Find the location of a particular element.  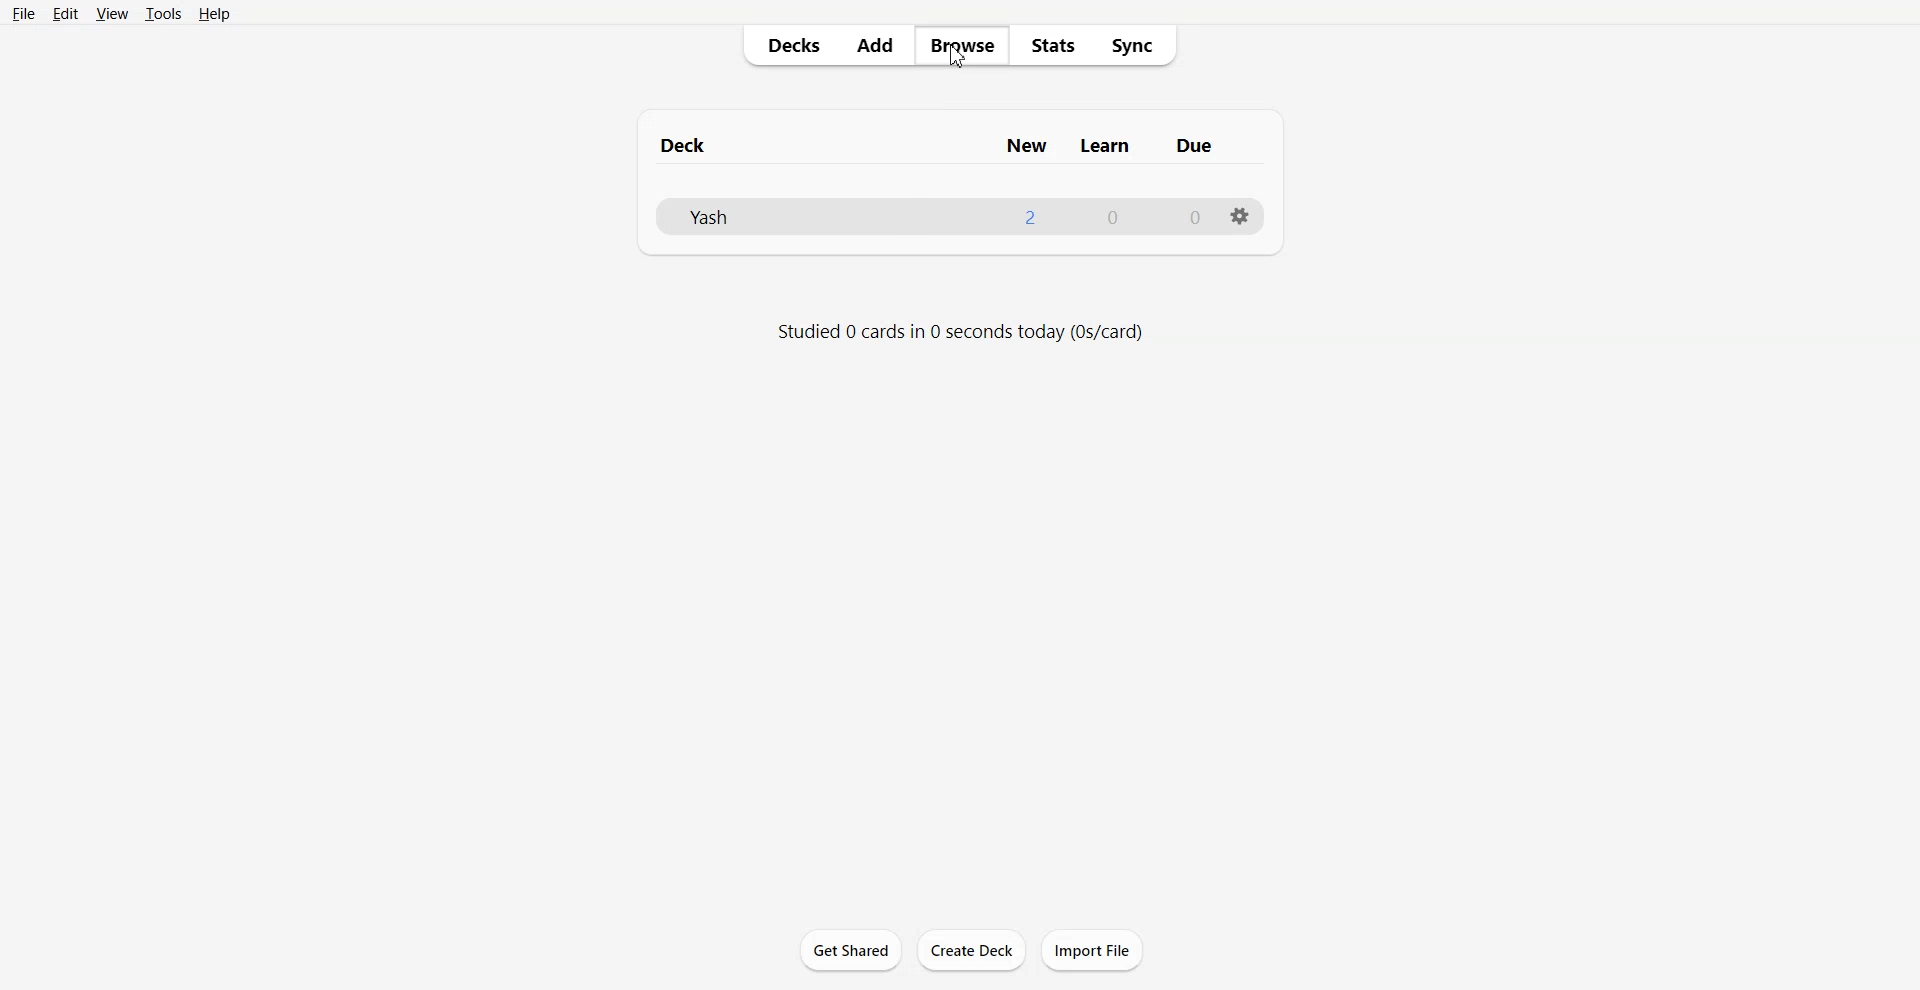

cursor is located at coordinates (965, 69).